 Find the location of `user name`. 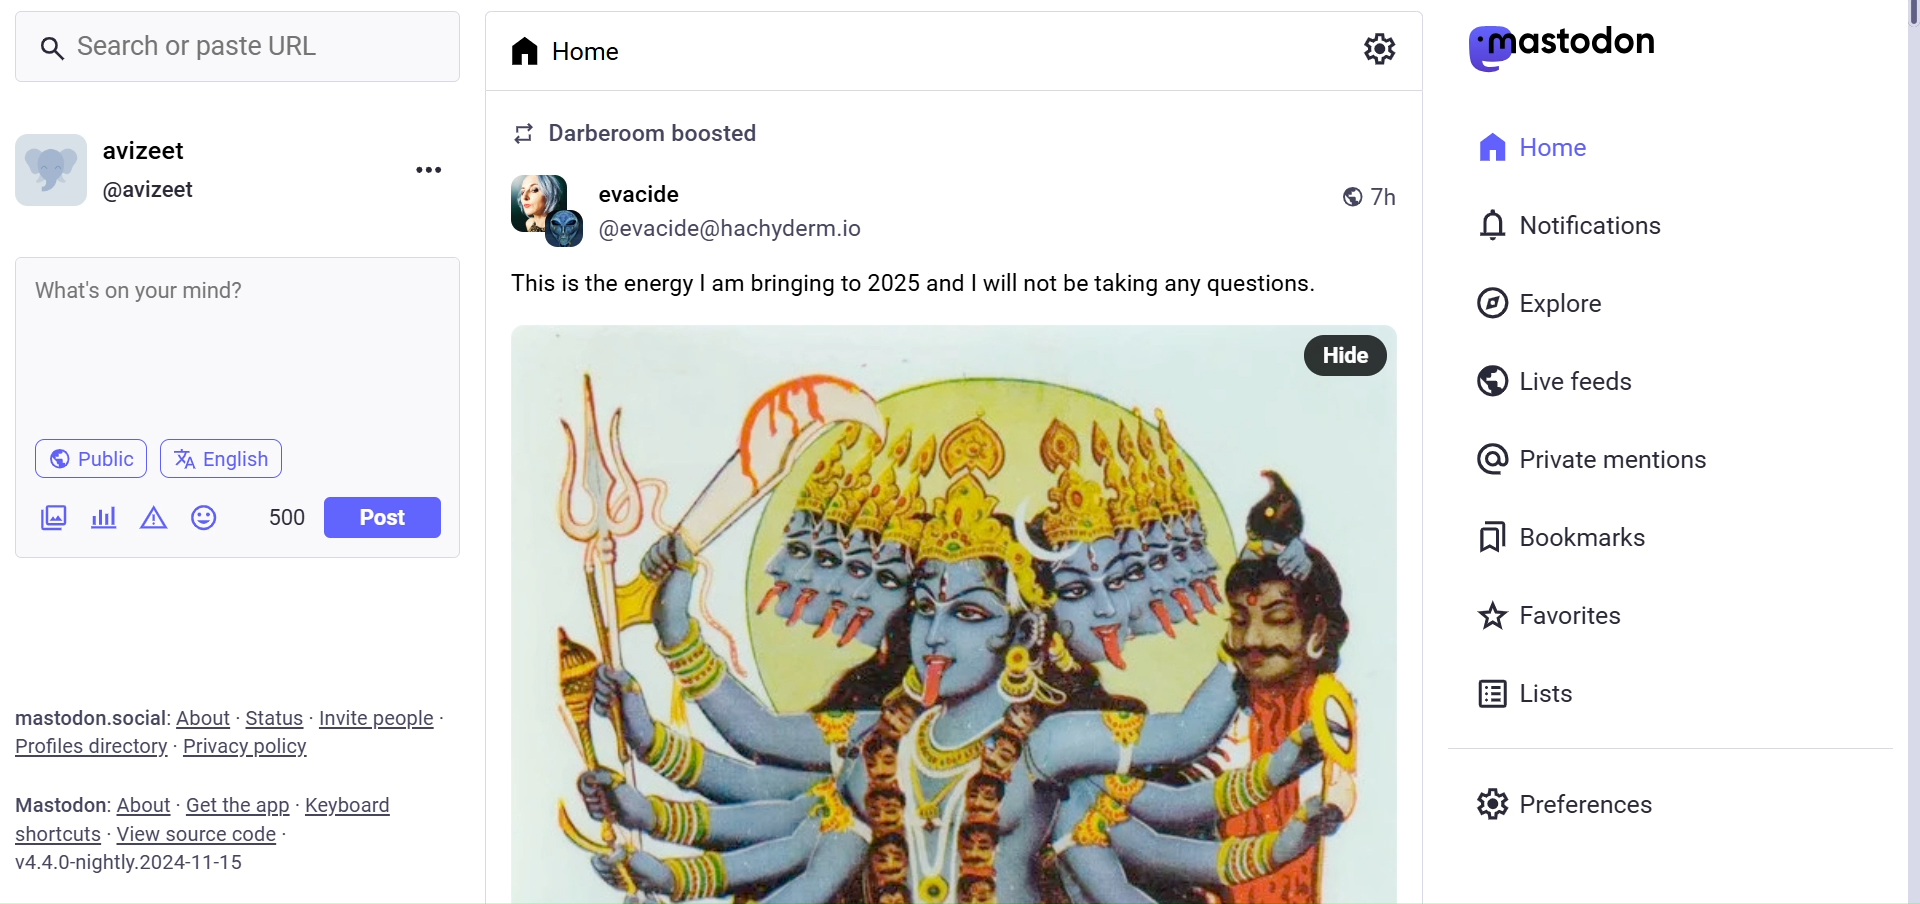

user name is located at coordinates (648, 194).